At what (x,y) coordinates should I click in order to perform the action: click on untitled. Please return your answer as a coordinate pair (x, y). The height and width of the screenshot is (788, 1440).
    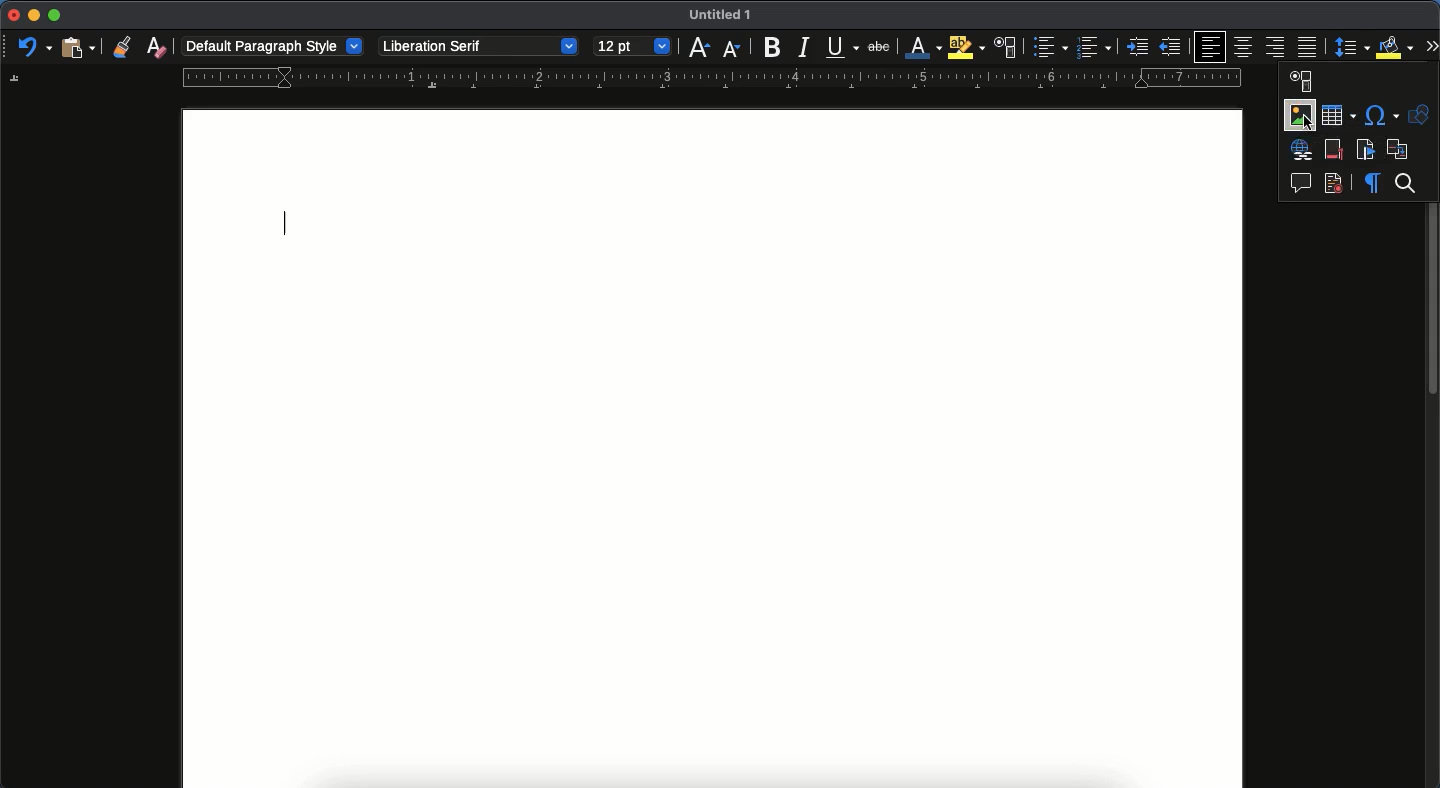
    Looking at the image, I should click on (716, 16).